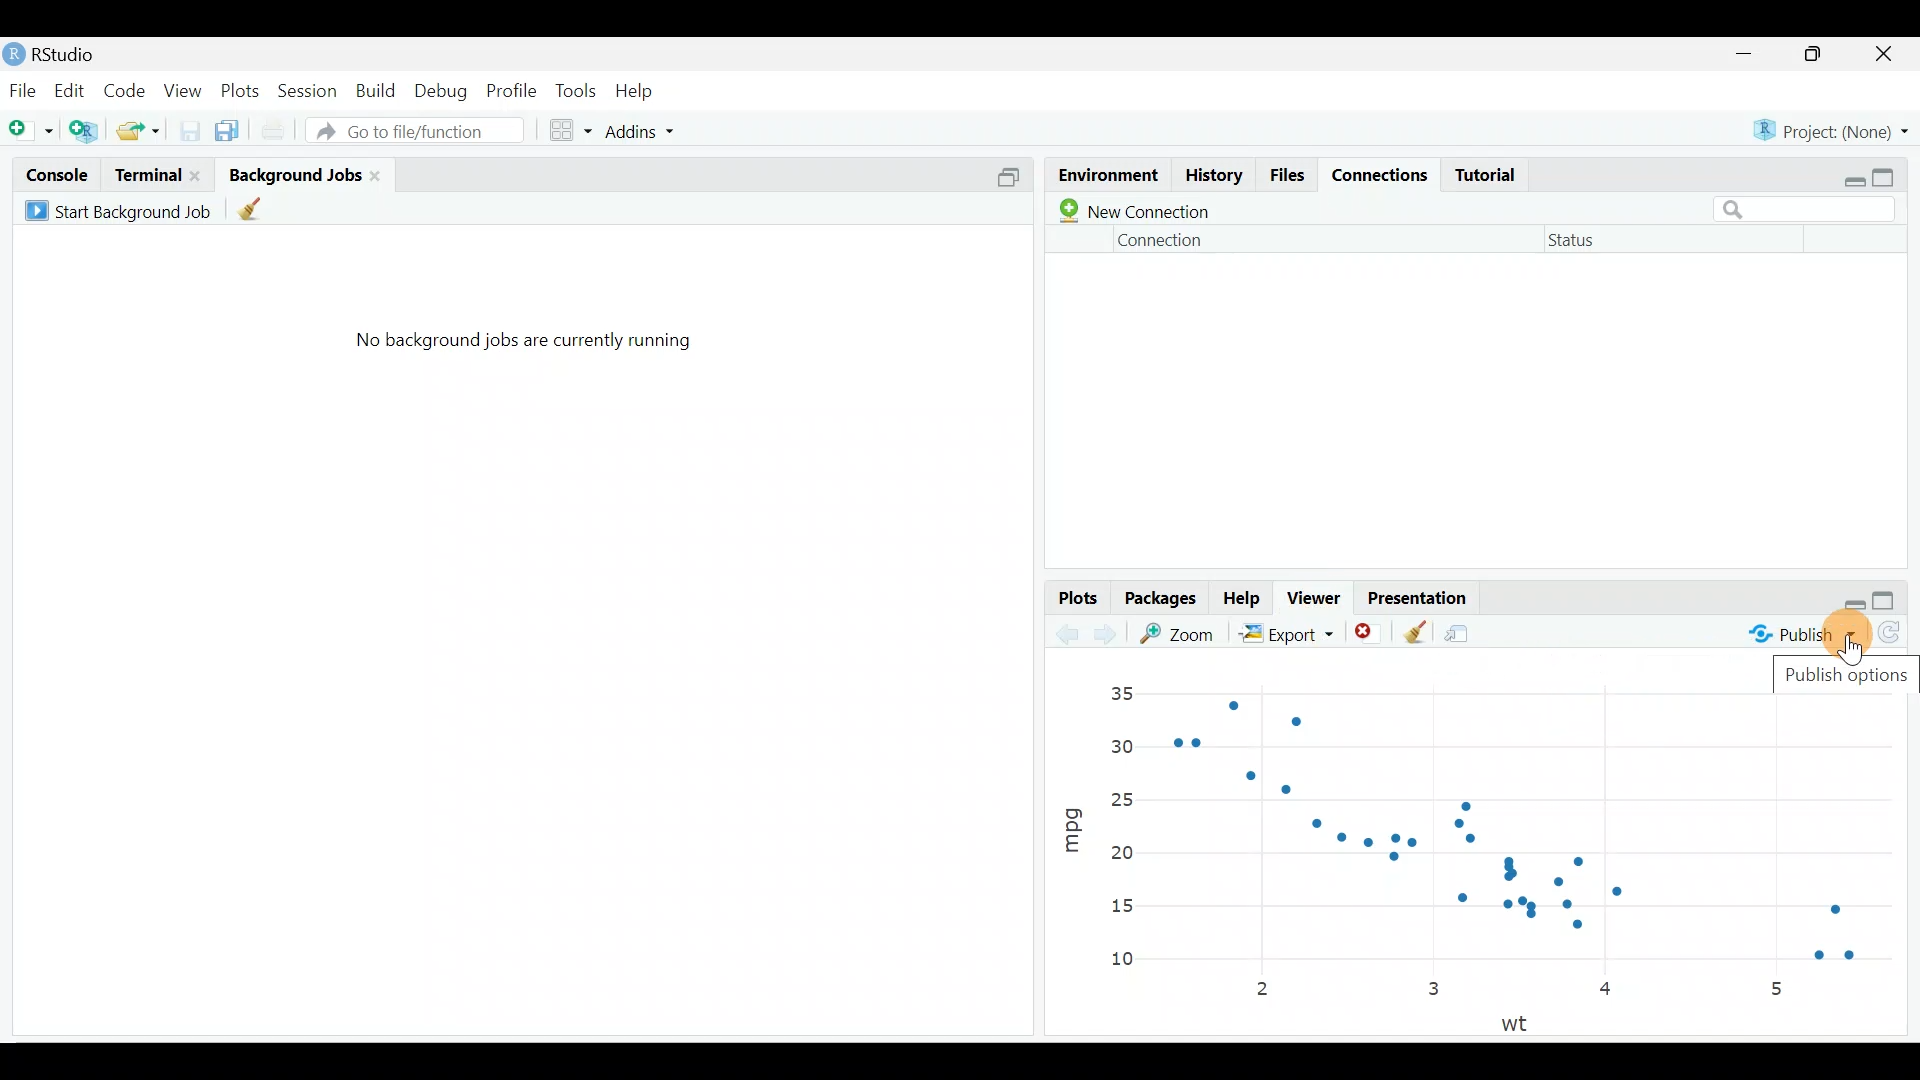 The width and height of the screenshot is (1920, 1080). What do you see at coordinates (1776, 988) in the screenshot?
I see `5` at bounding box center [1776, 988].